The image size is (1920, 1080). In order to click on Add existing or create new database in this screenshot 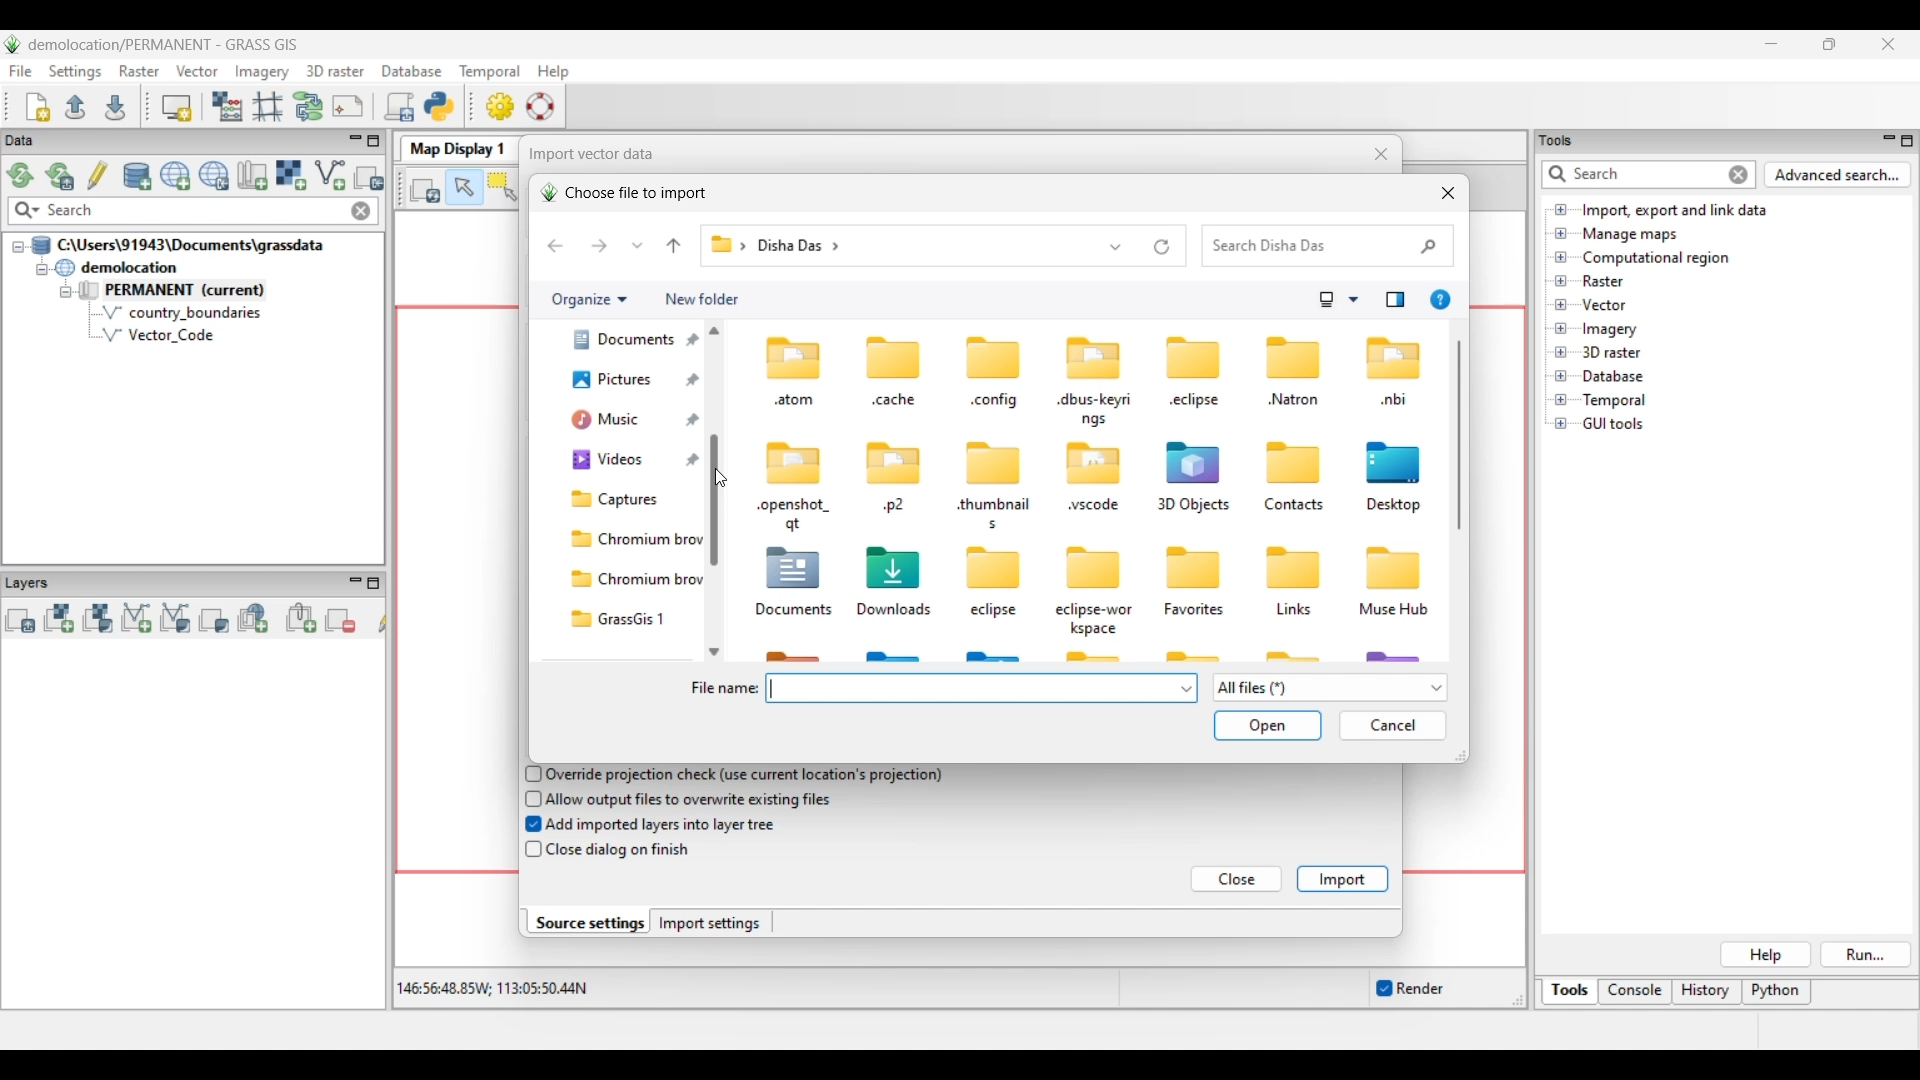, I will do `click(138, 177)`.